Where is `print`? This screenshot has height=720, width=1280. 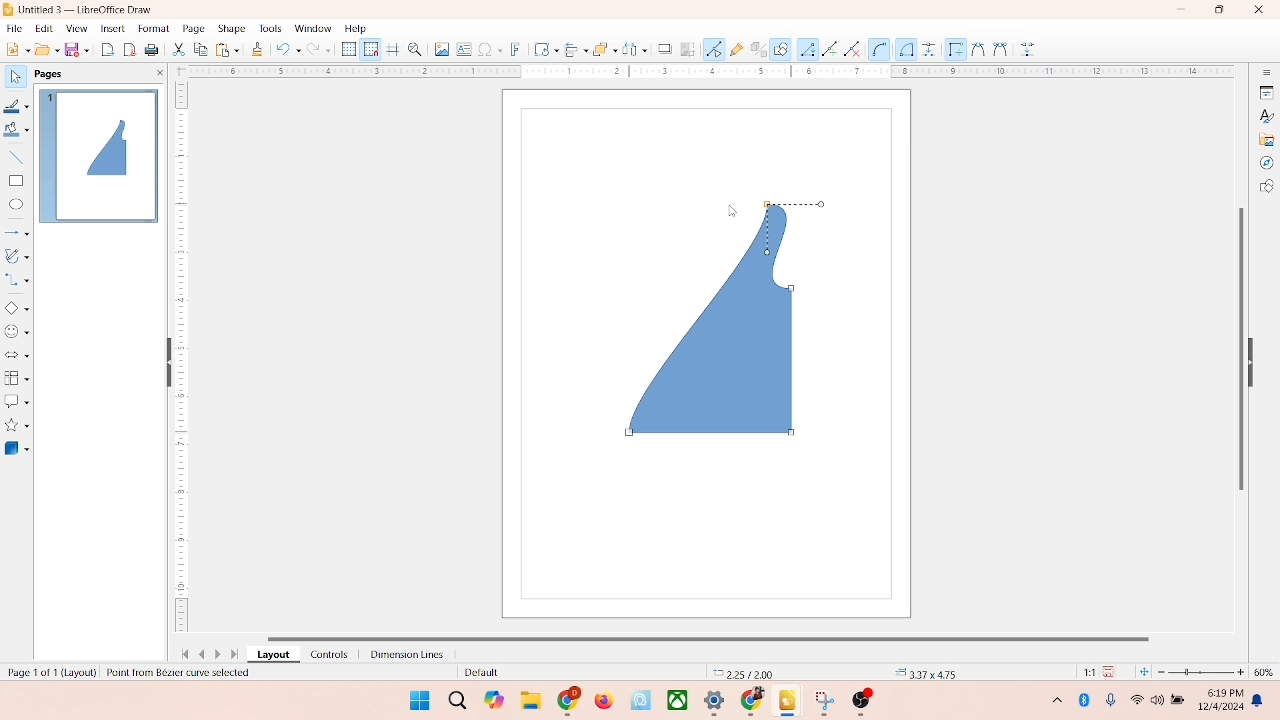 print is located at coordinates (154, 51).